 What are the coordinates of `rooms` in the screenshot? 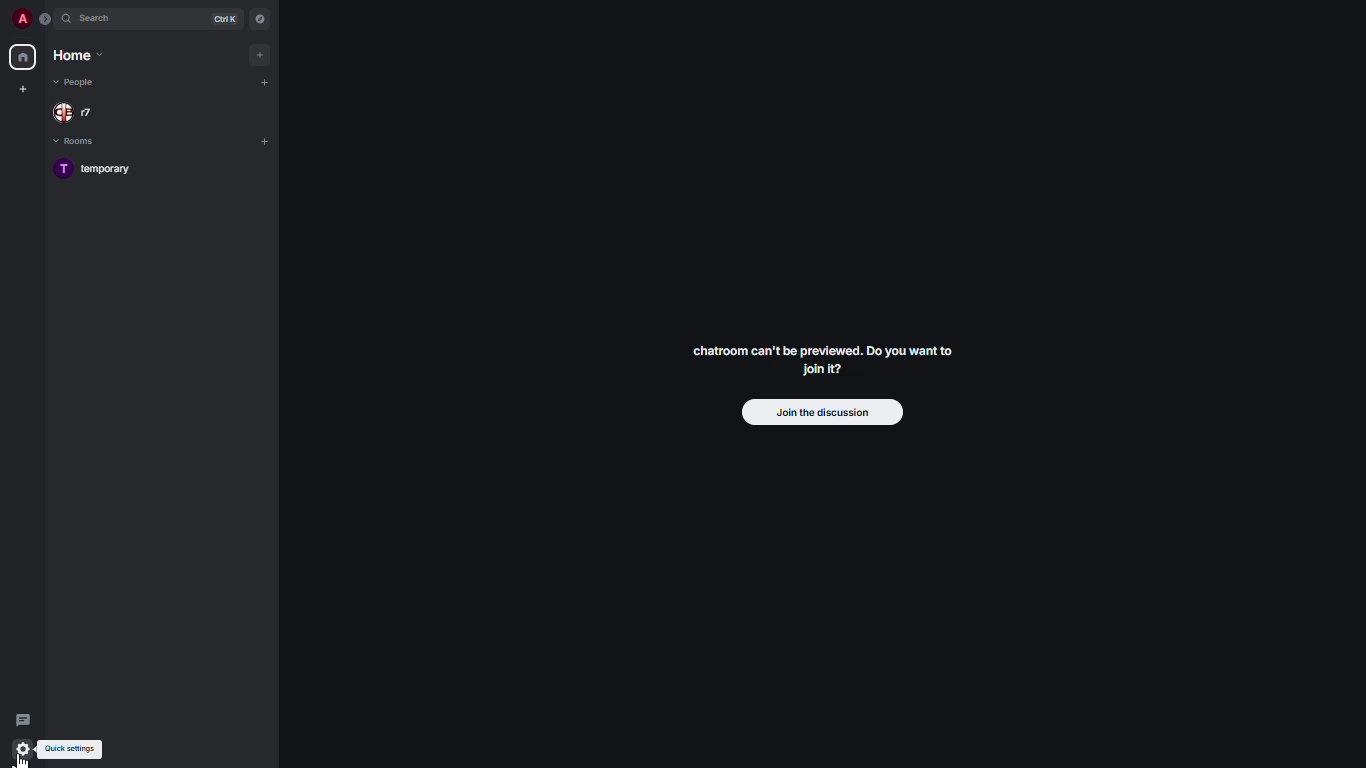 It's located at (81, 143).